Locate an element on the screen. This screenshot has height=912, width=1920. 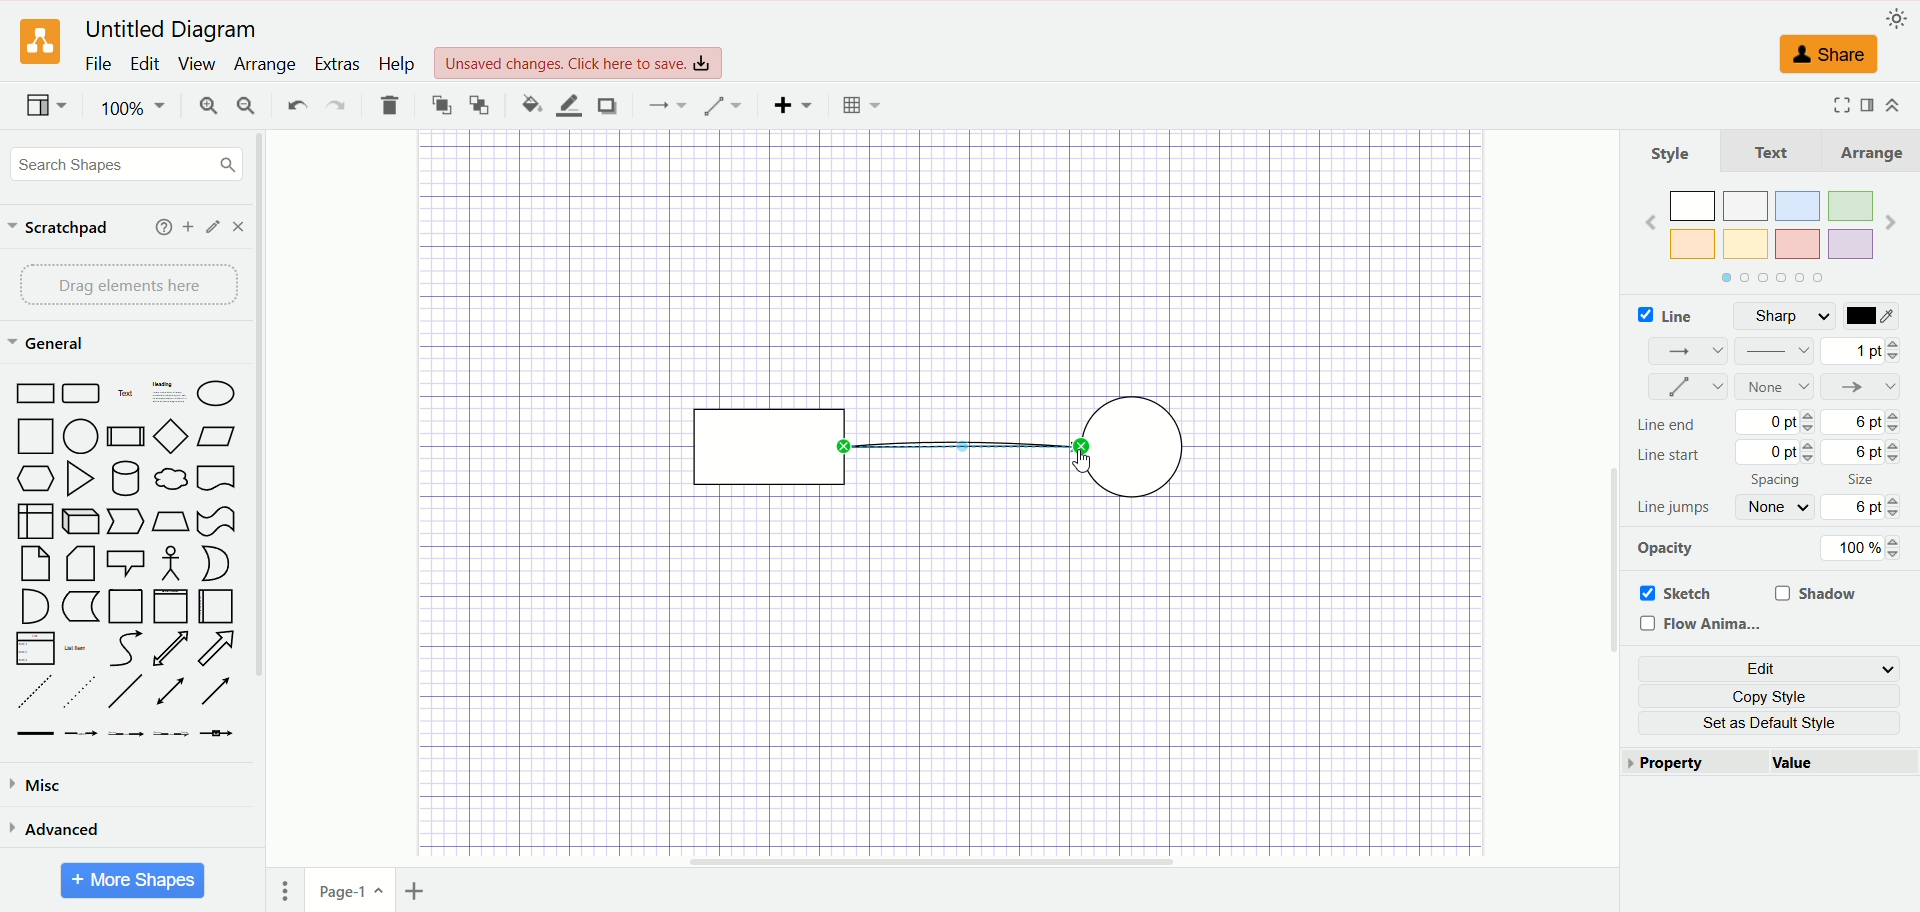
Irregular Flag is located at coordinates (217, 522).